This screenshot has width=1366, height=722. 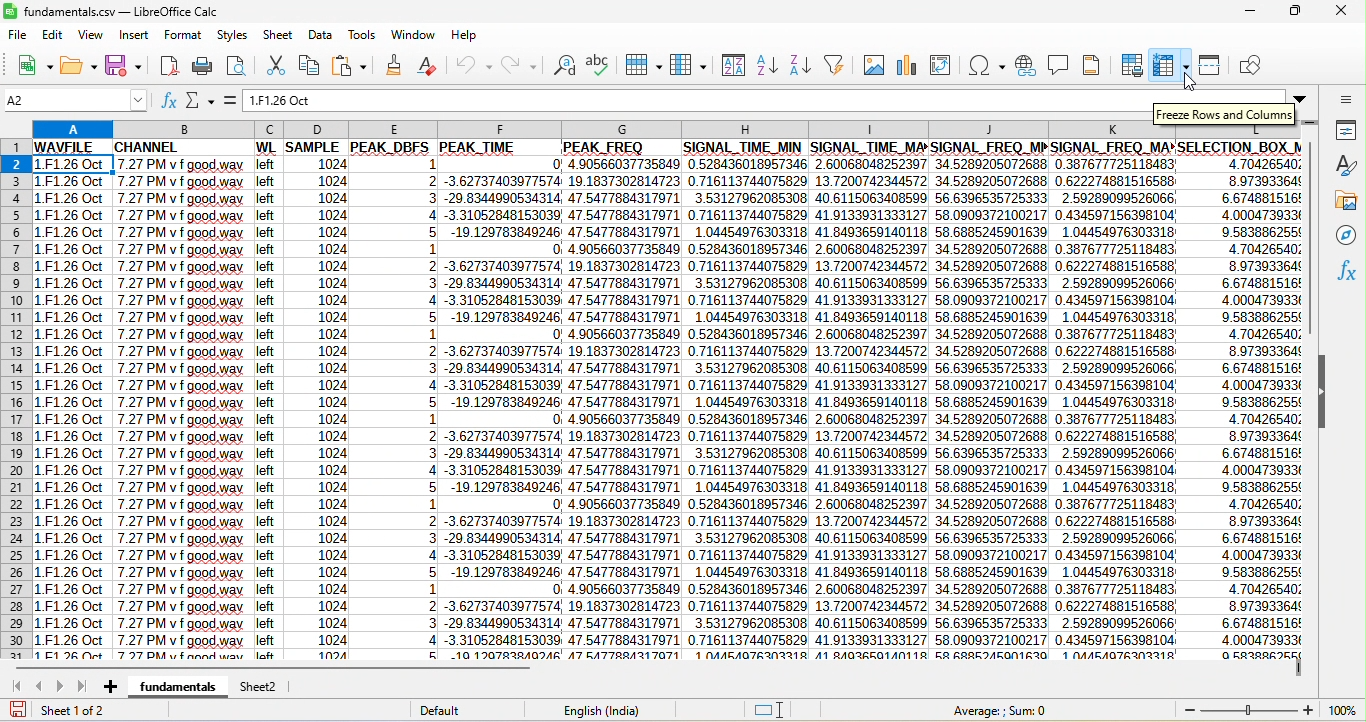 What do you see at coordinates (1322, 394) in the screenshot?
I see `hide` at bounding box center [1322, 394].